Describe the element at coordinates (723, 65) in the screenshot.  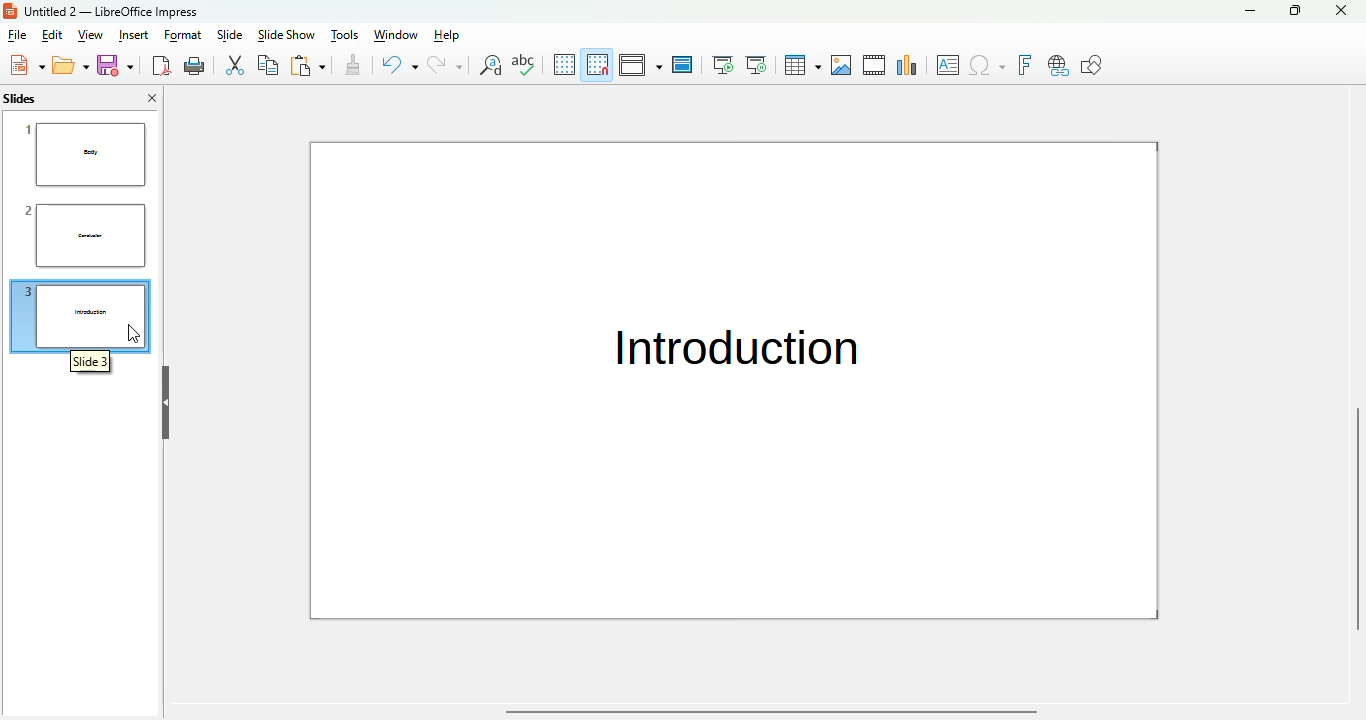
I see `start from first slide` at that location.